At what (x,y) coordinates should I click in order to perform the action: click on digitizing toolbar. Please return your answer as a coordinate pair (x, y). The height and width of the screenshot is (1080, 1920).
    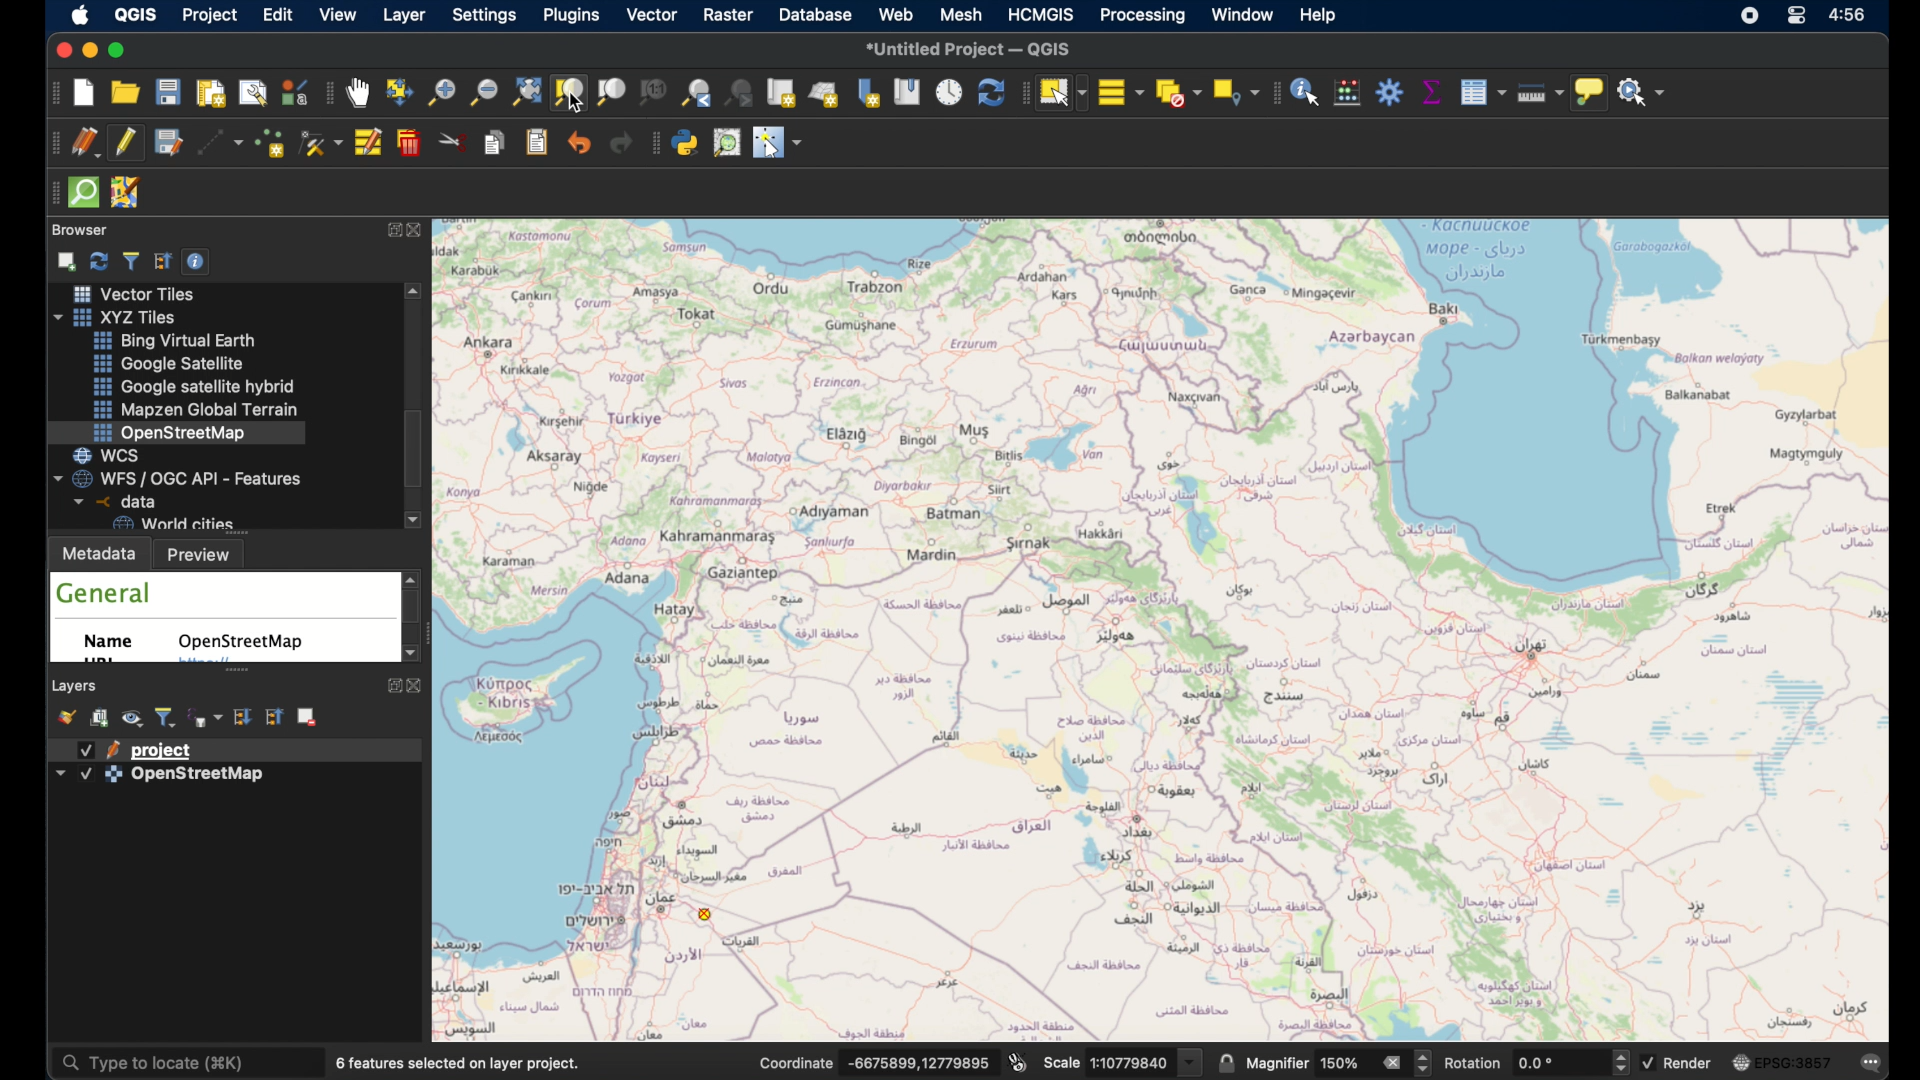
    Looking at the image, I should click on (51, 143).